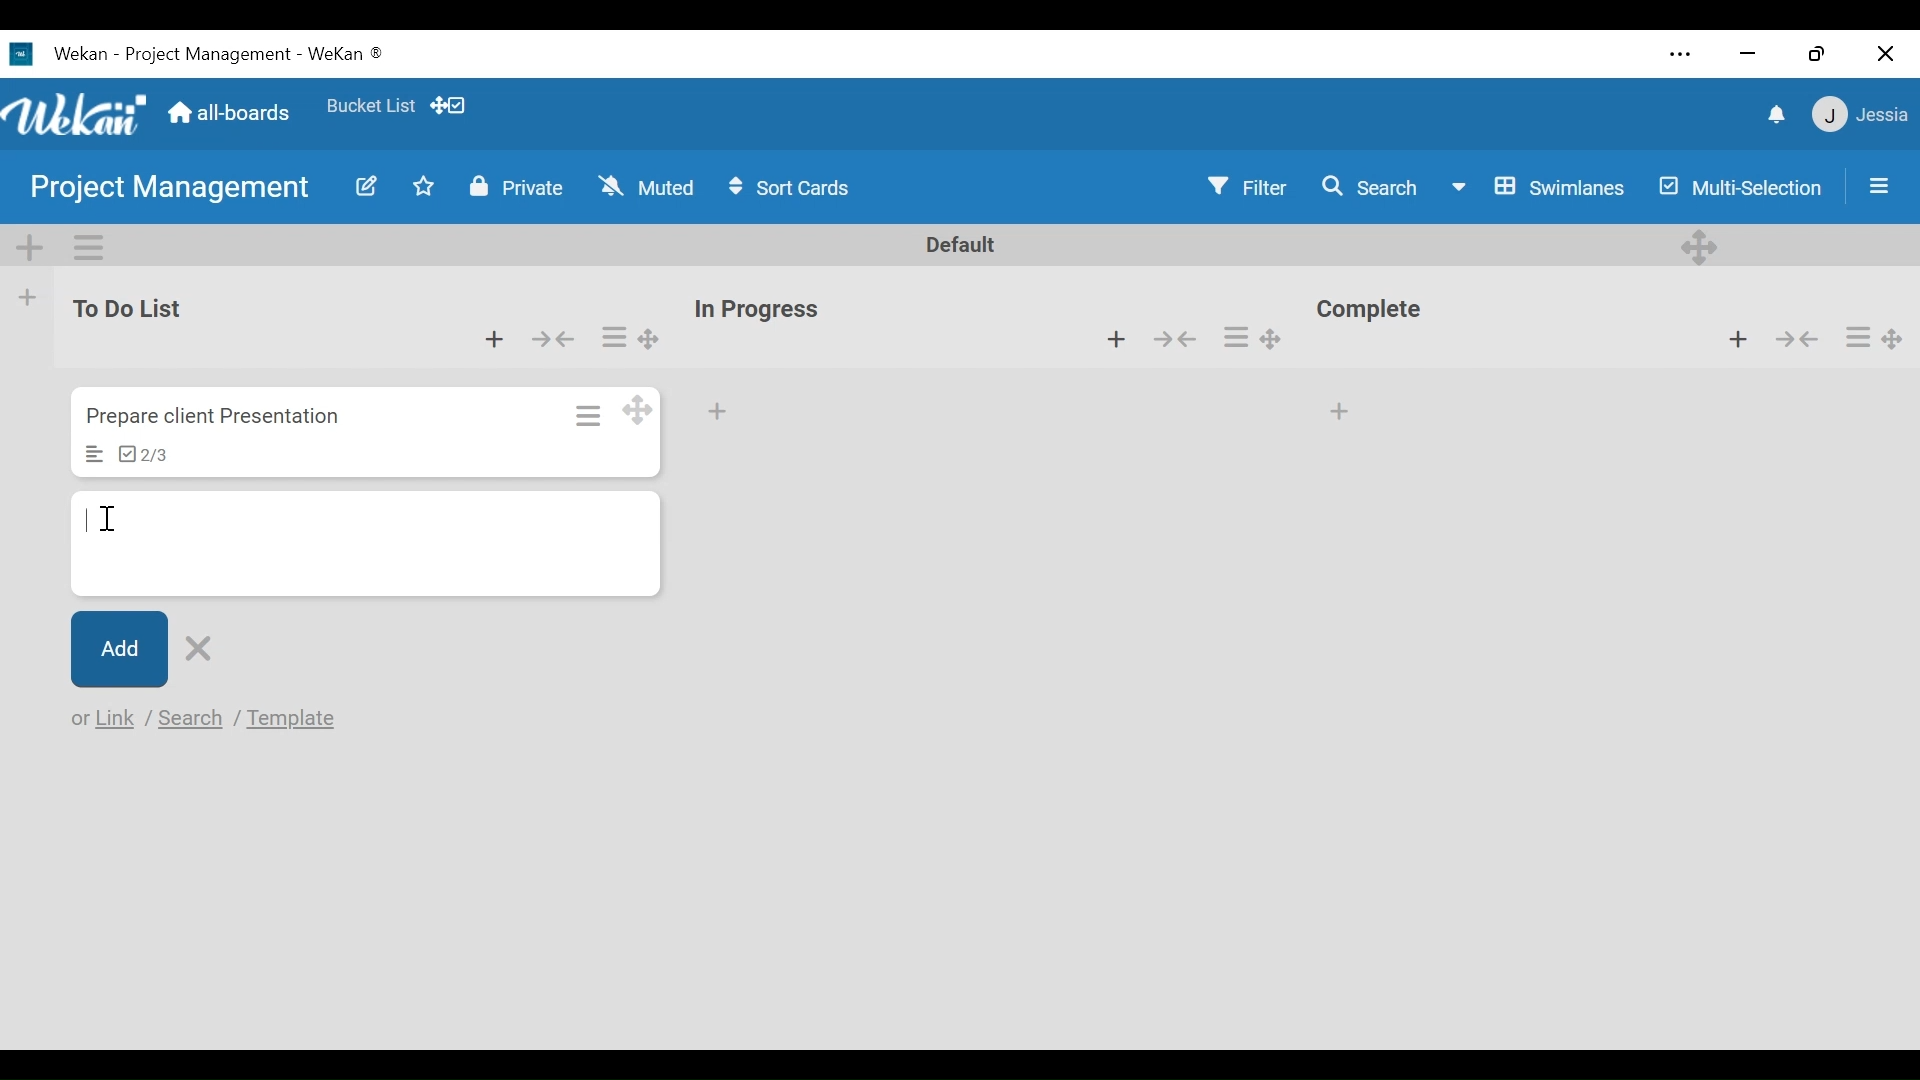  Describe the element at coordinates (1857, 117) in the screenshot. I see `Jessica` at that location.